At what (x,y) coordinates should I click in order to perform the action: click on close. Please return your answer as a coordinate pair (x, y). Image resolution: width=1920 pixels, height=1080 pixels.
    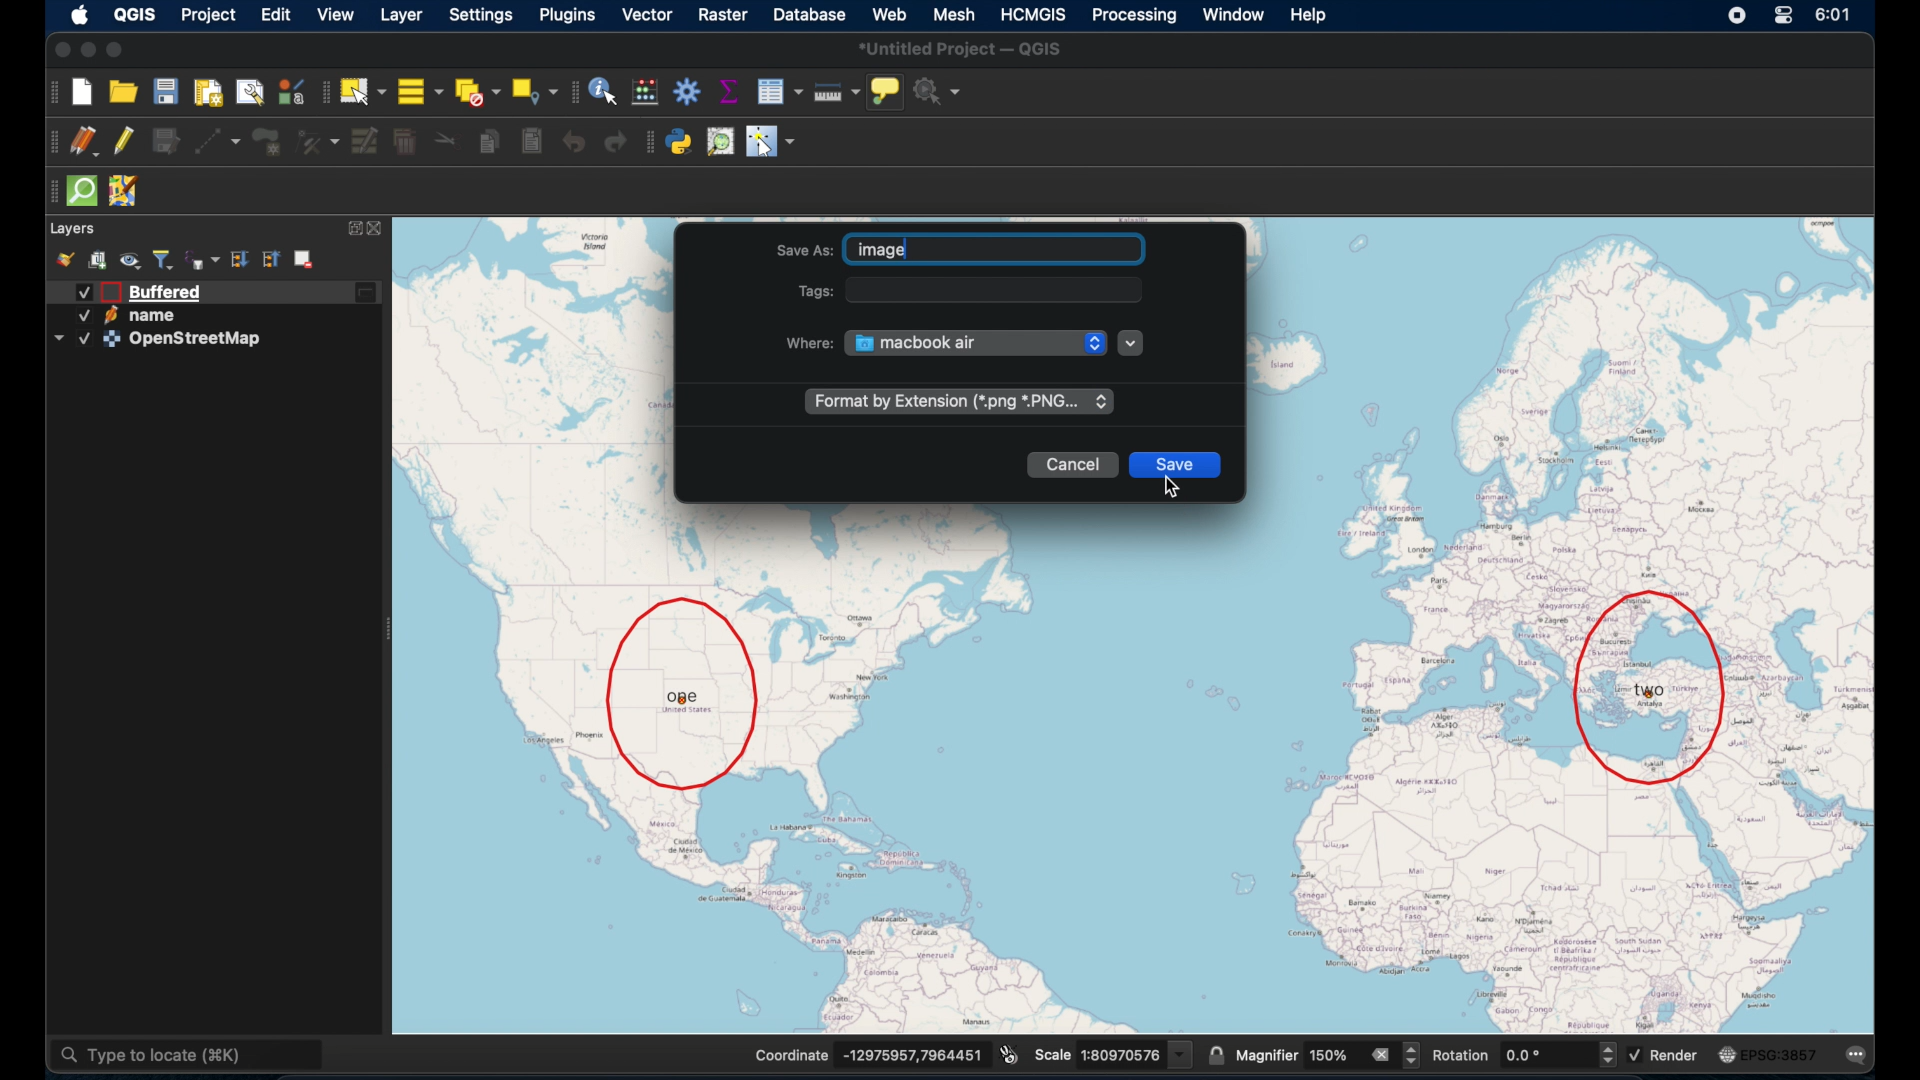
    Looking at the image, I should click on (380, 229).